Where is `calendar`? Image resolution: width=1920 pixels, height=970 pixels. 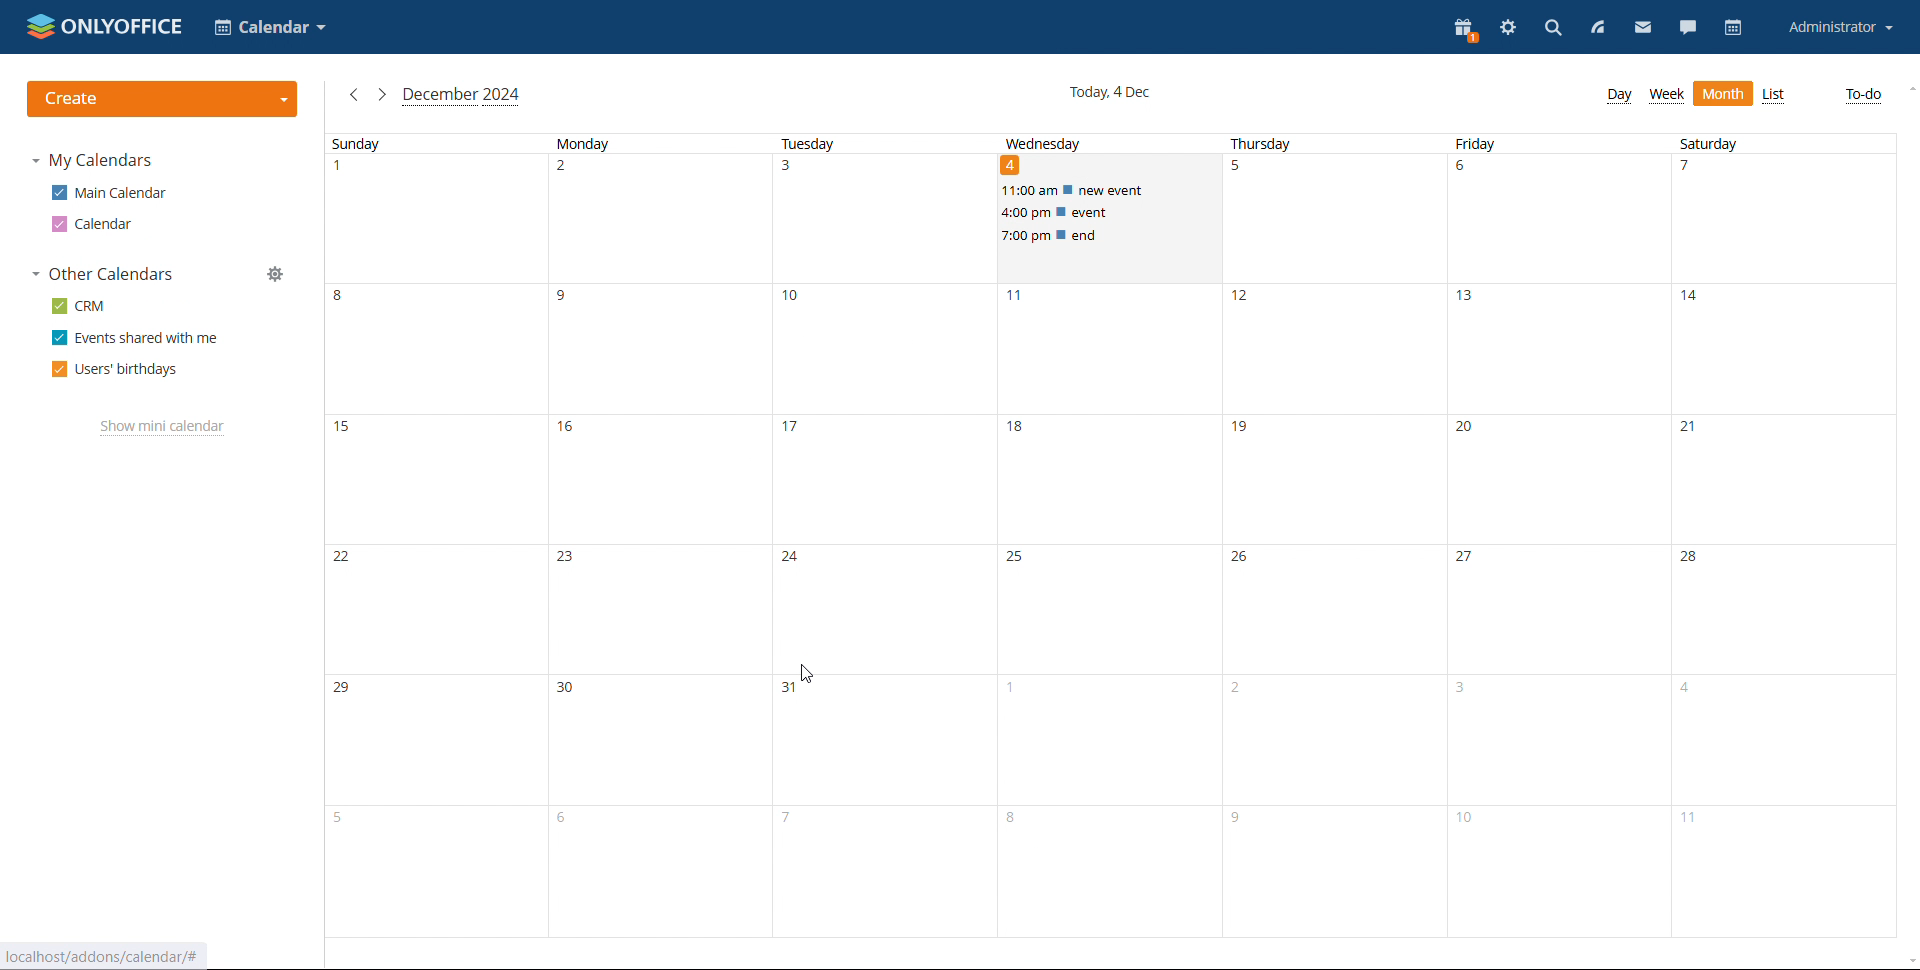
calendar is located at coordinates (1734, 29).